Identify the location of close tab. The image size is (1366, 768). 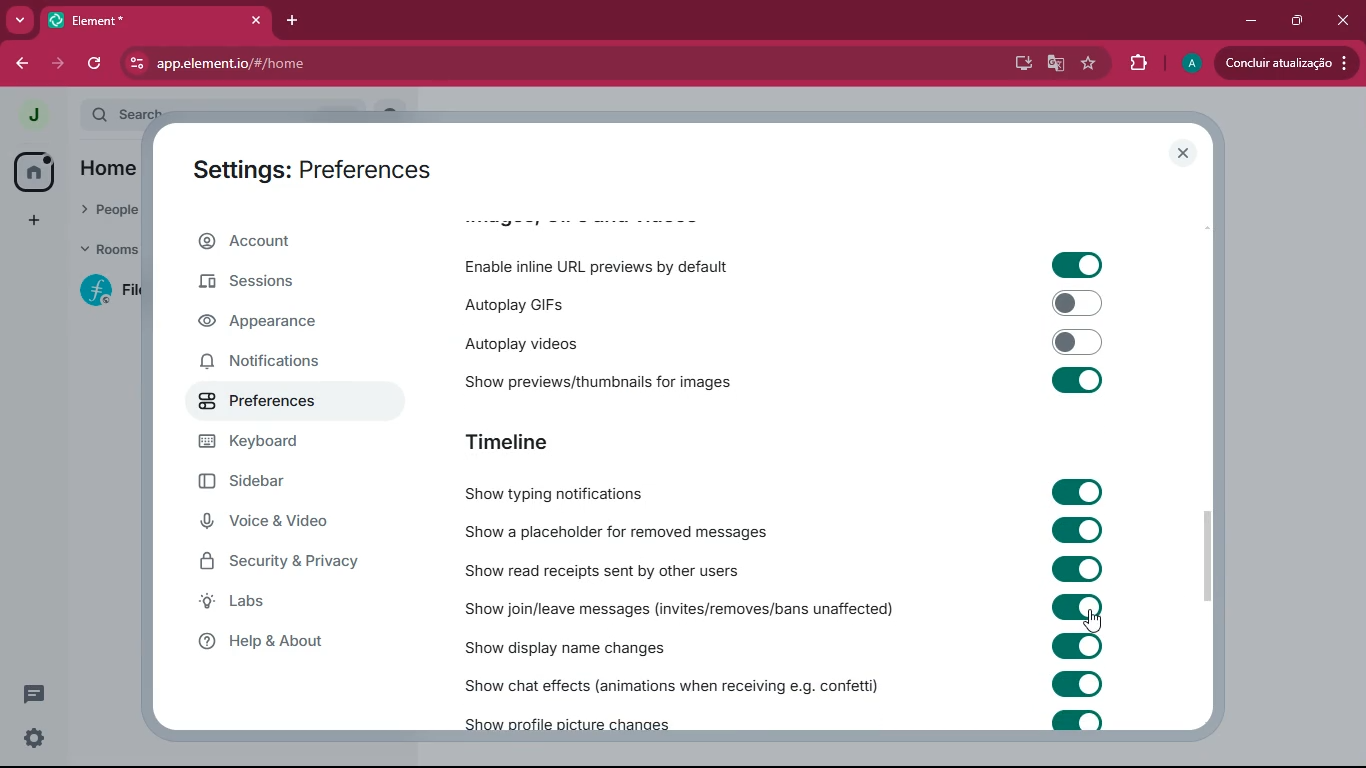
(256, 21).